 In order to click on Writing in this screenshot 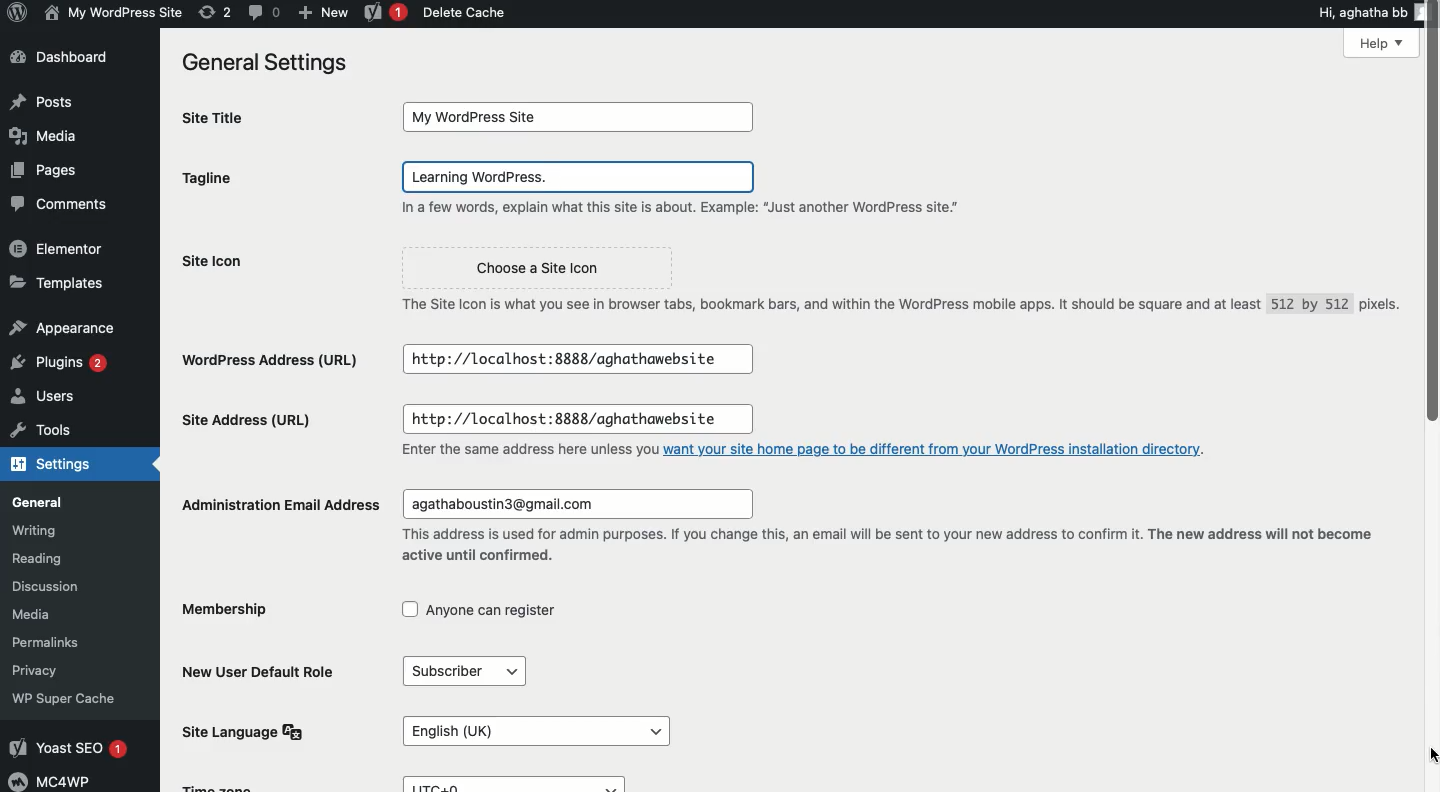, I will do `click(45, 529)`.